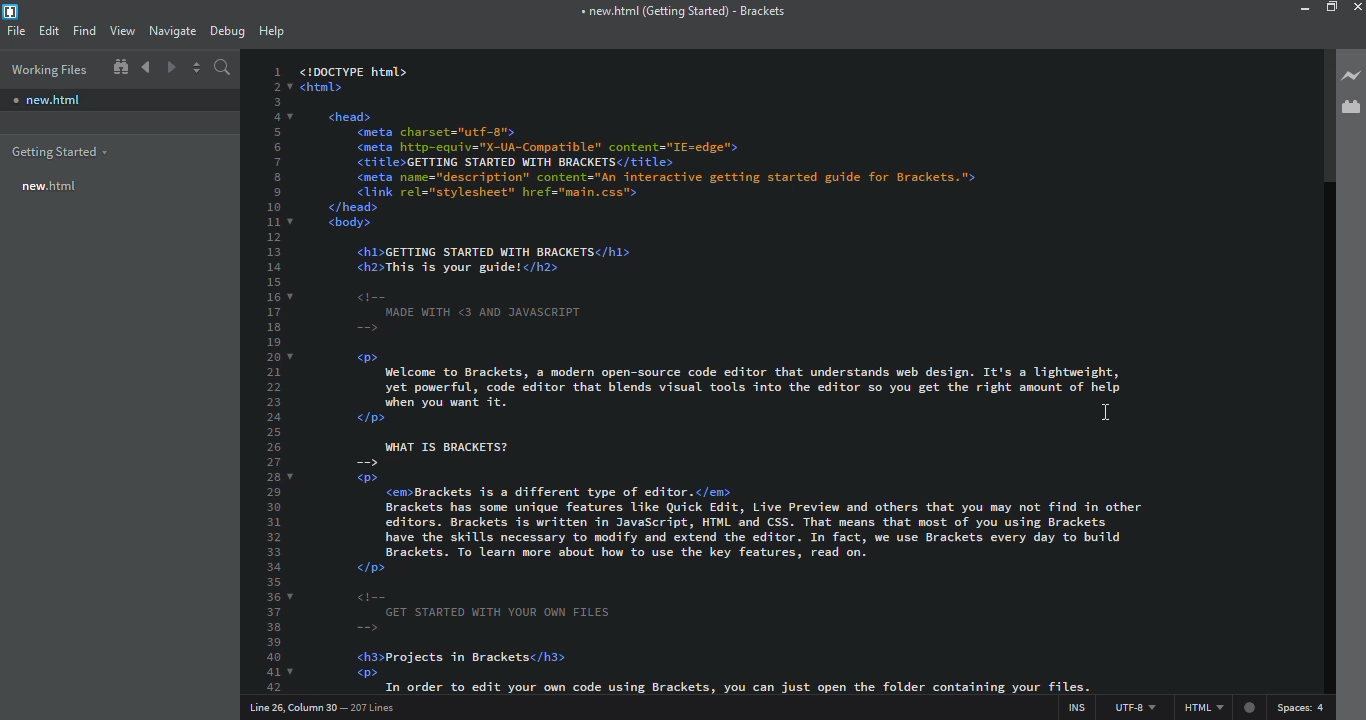  Describe the element at coordinates (120, 67) in the screenshot. I see `show in file tree` at that location.